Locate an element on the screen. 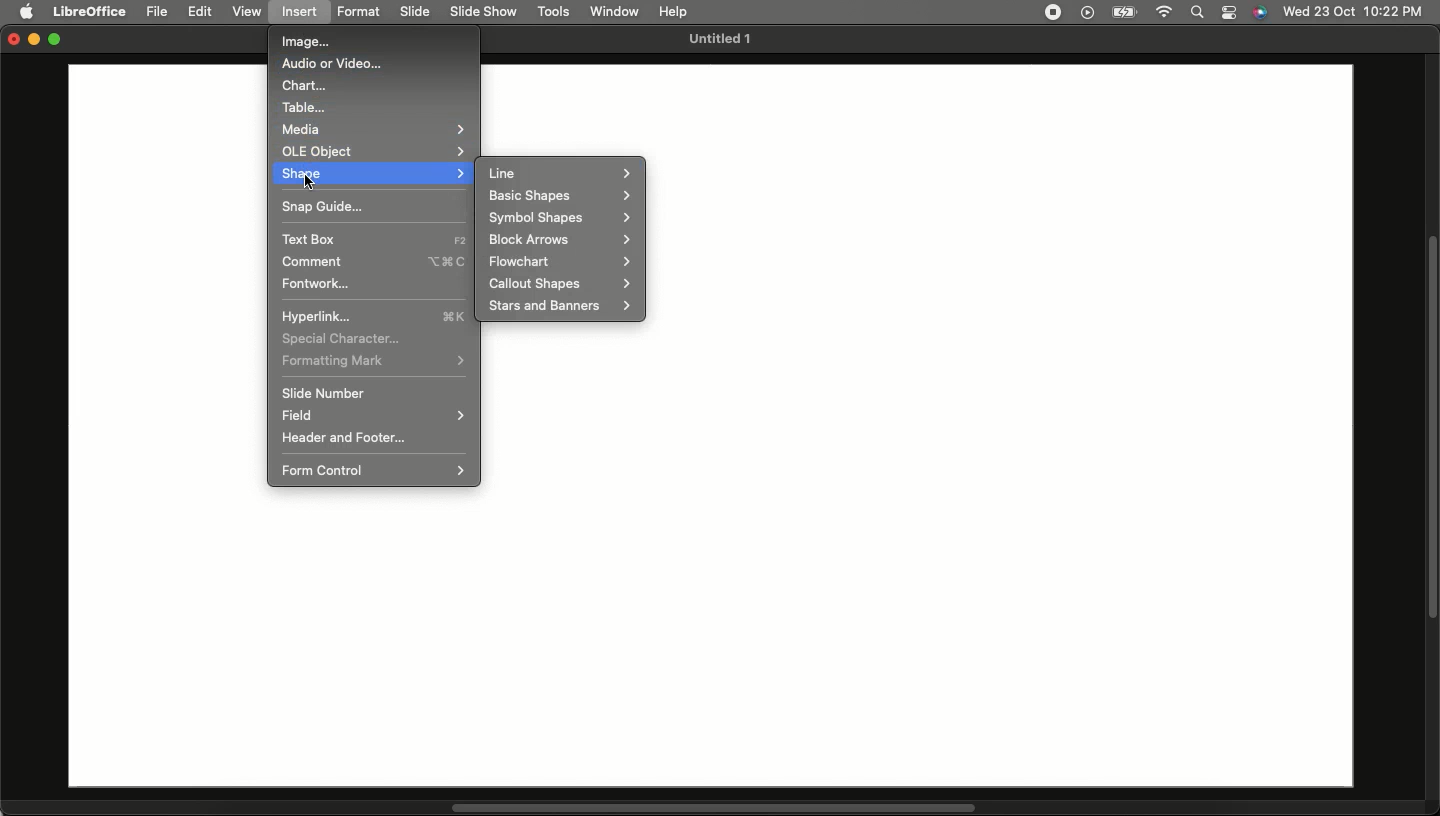 The width and height of the screenshot is (1440, 816). Help is located at coordinates (673, 9).